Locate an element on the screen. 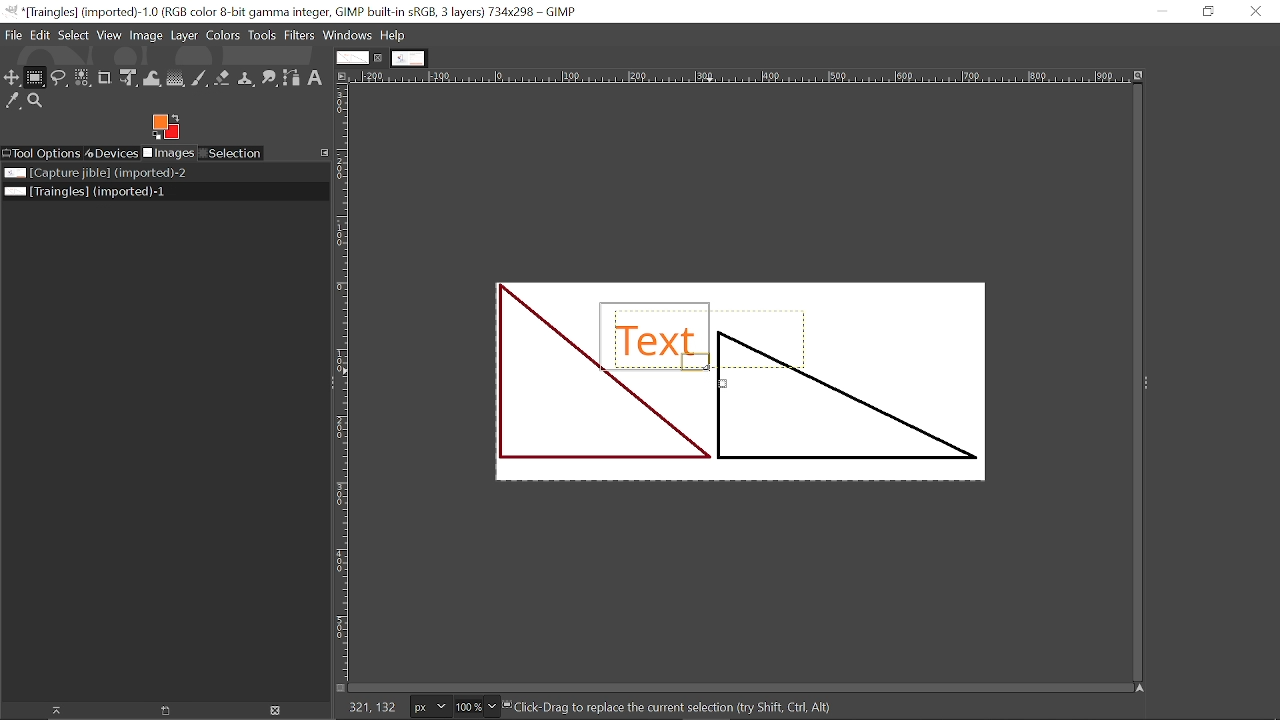  Path tool is located at coordinates (292, 79).